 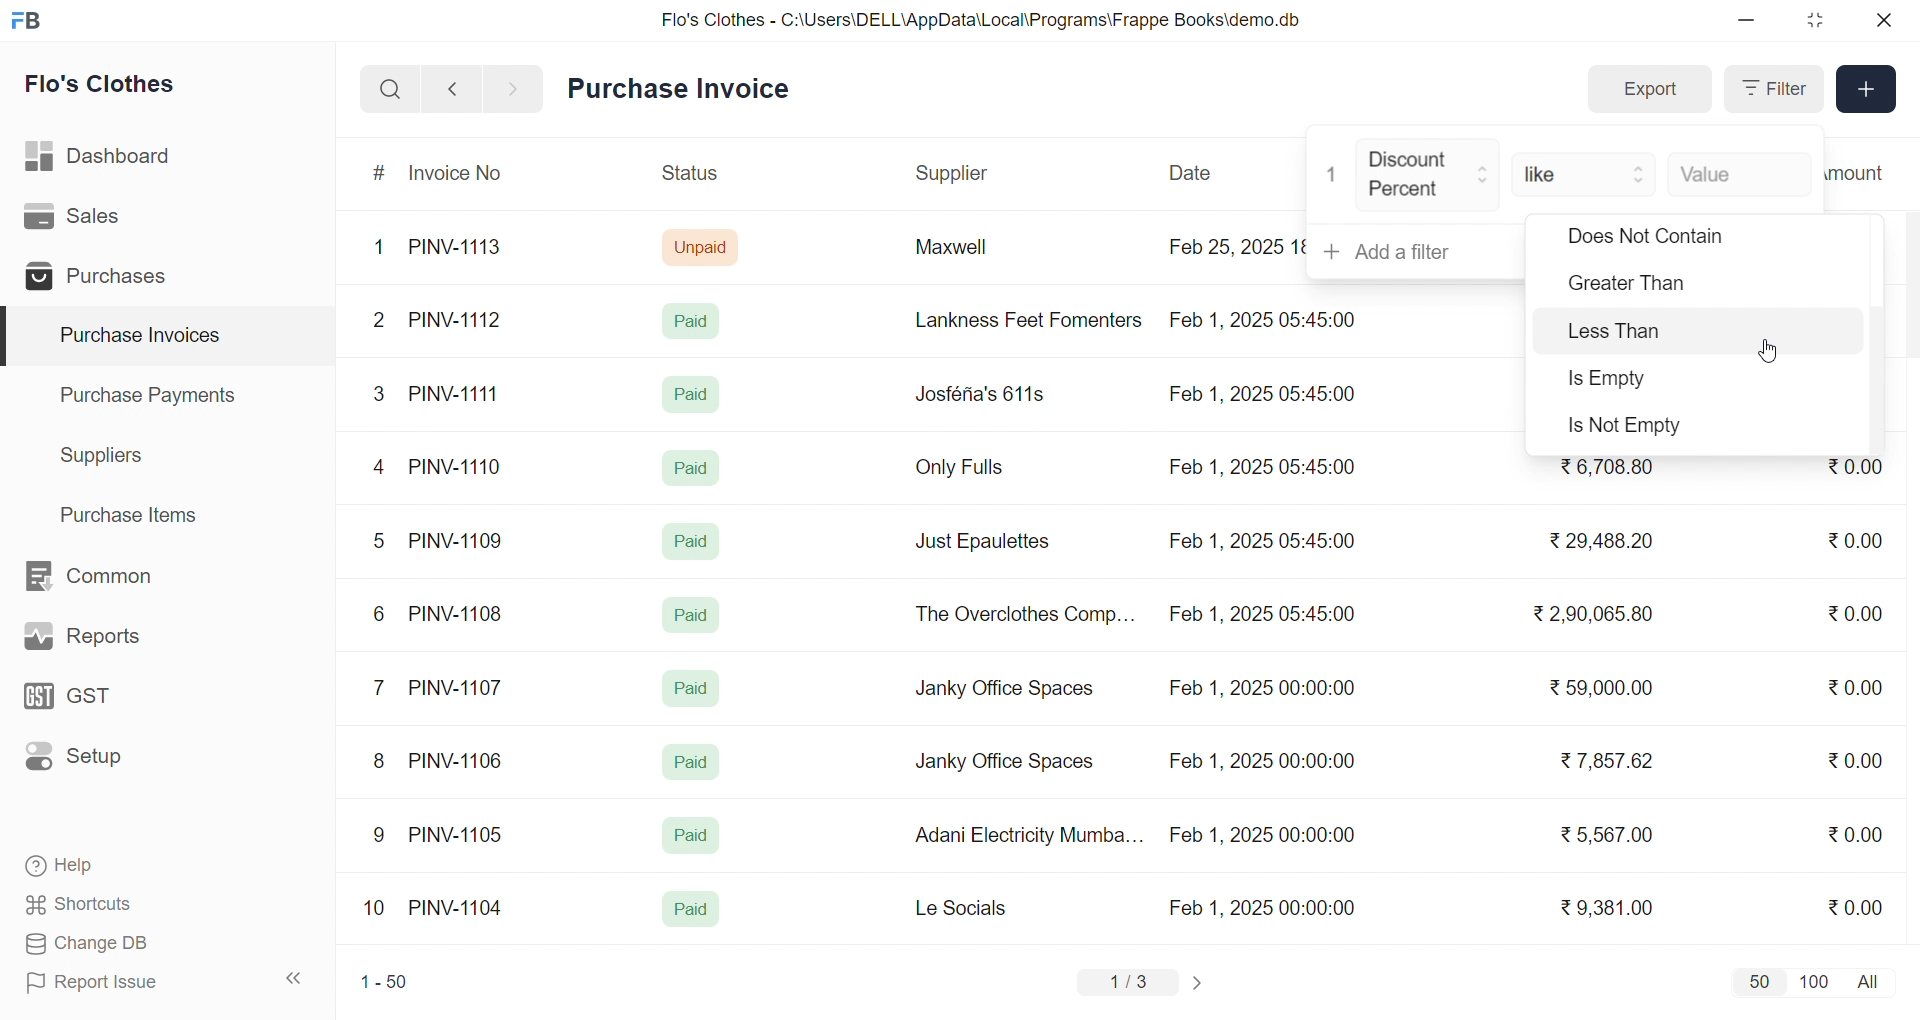 I want to click on ₹0.00, so click(x=1854, y=616).